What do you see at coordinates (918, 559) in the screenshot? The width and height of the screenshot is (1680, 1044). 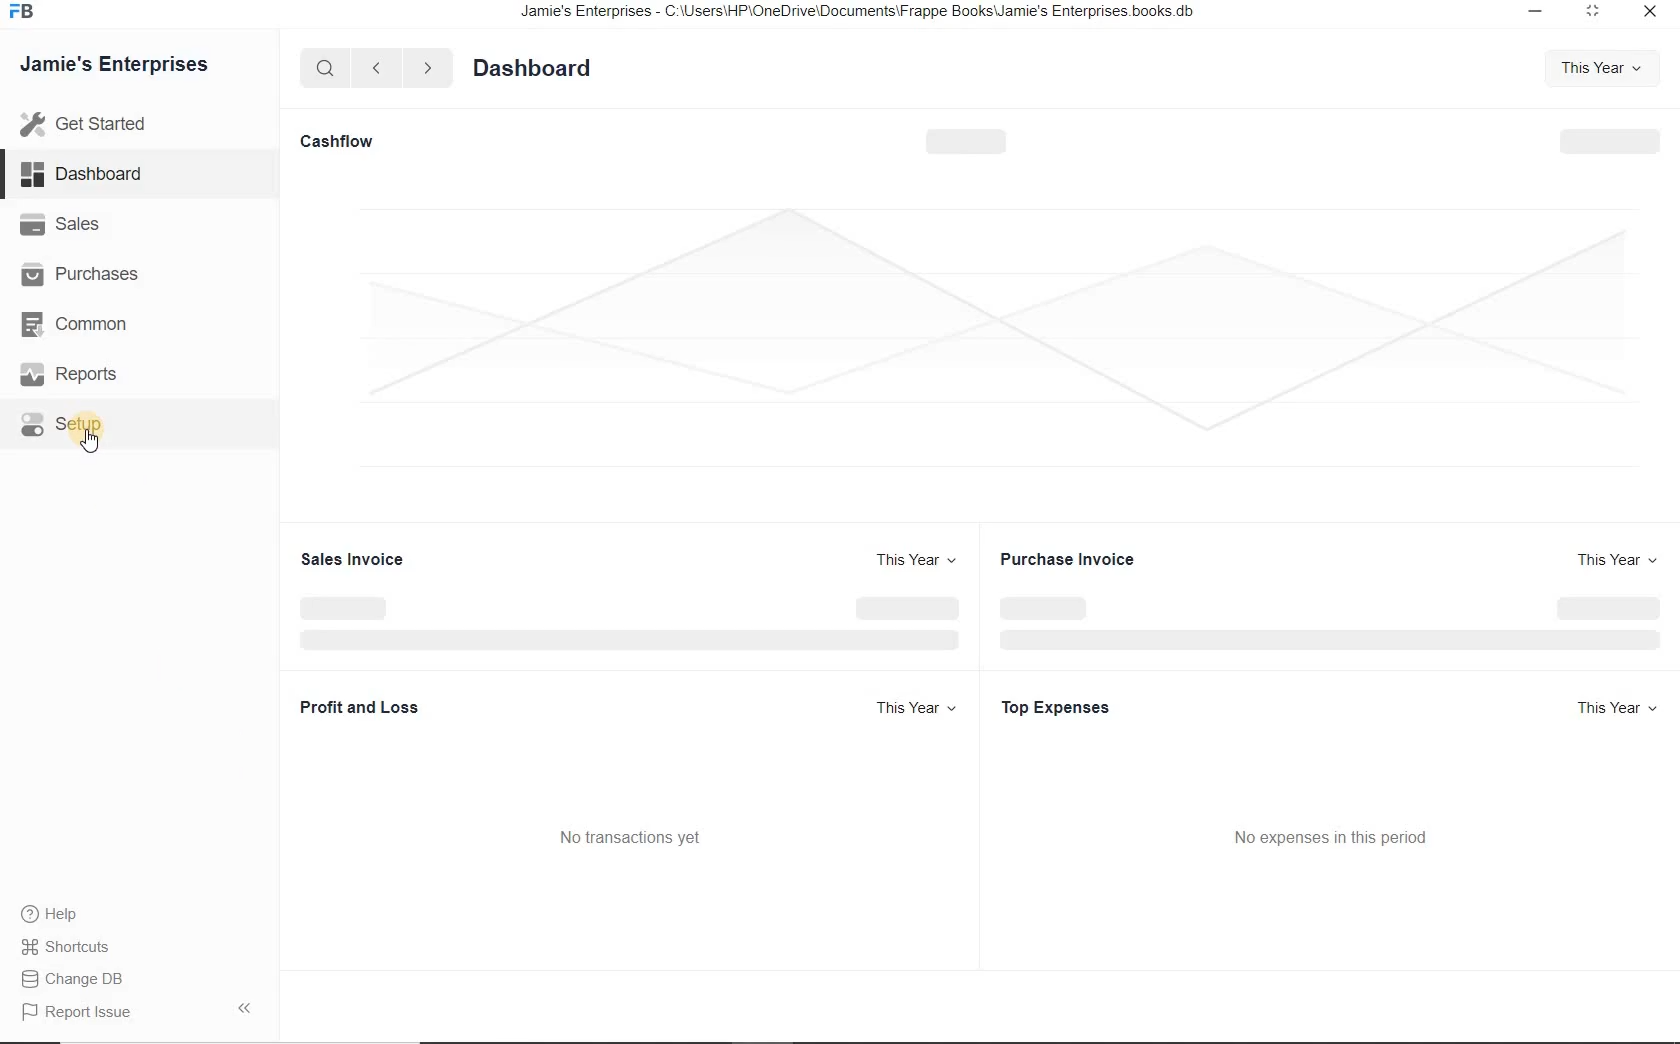 I see `This Year ` at bounding box center [918, 559].